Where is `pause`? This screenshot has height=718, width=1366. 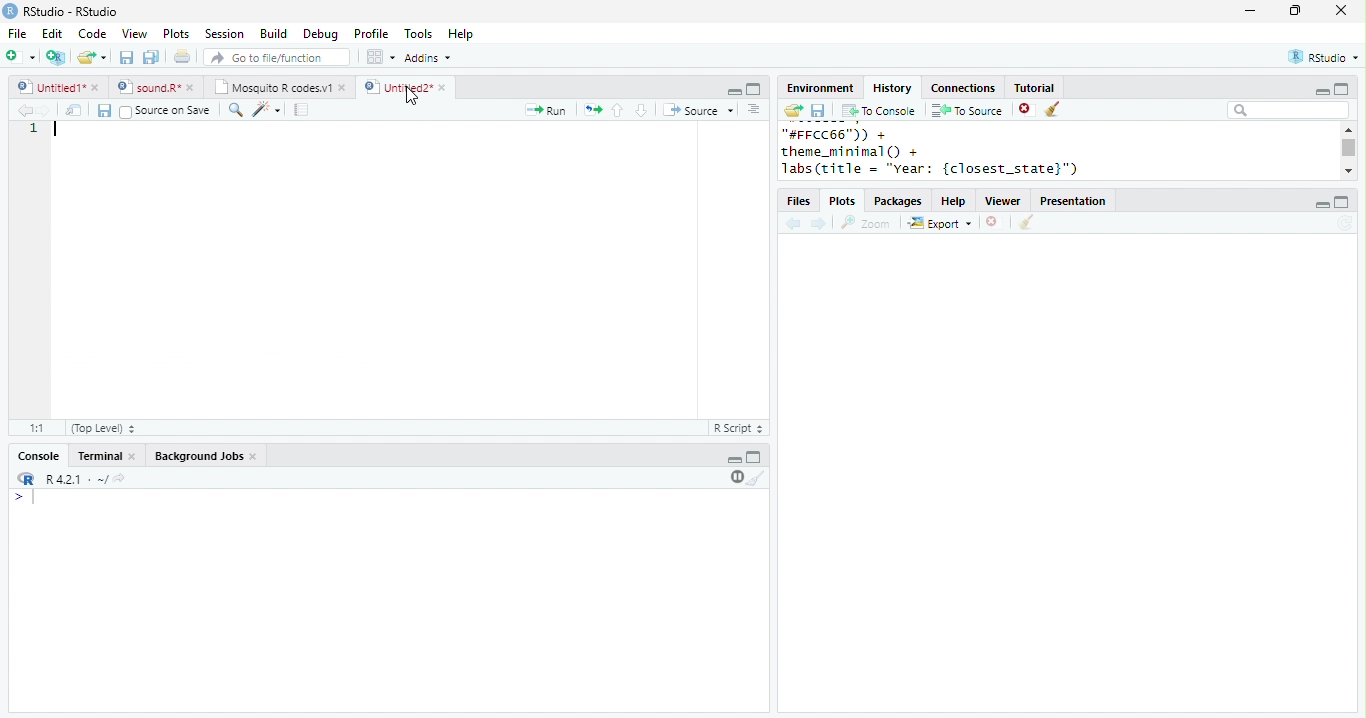
pause is located at coordinates (735, 477).